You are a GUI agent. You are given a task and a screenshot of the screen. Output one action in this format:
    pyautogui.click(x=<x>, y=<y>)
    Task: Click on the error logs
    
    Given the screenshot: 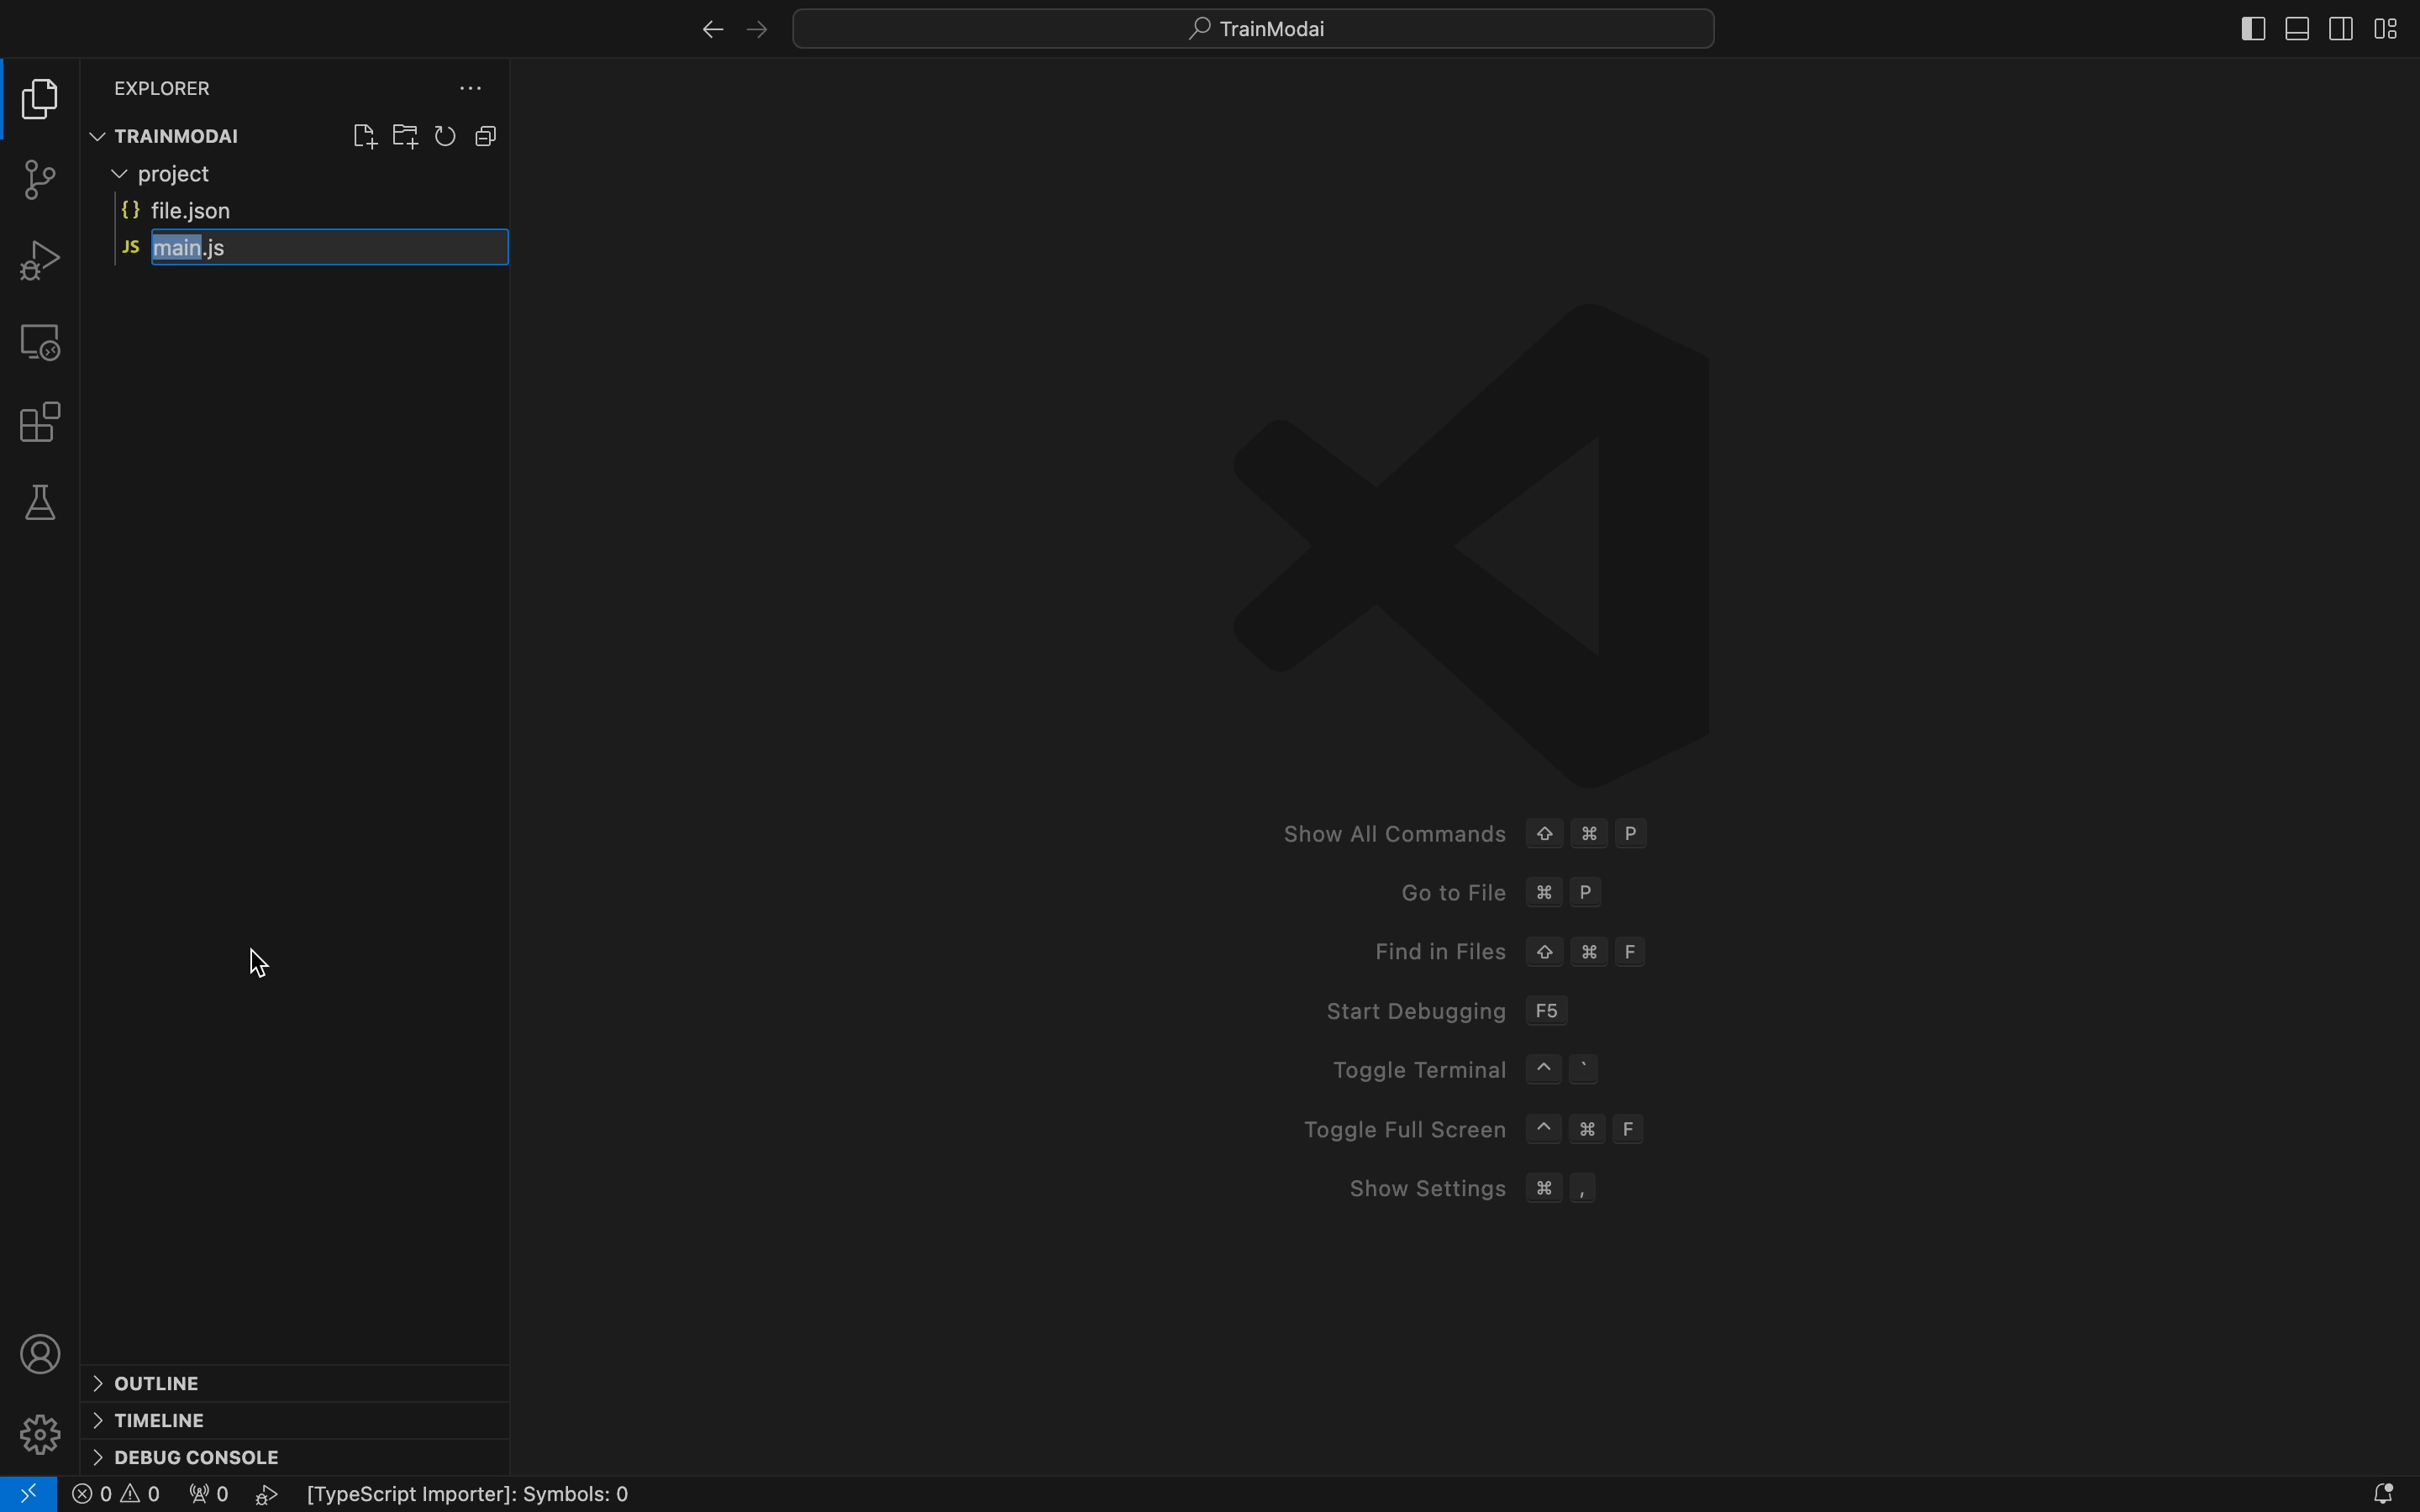 What is the action you would take?
    pyautogui.click(x=118, y=1495)
    